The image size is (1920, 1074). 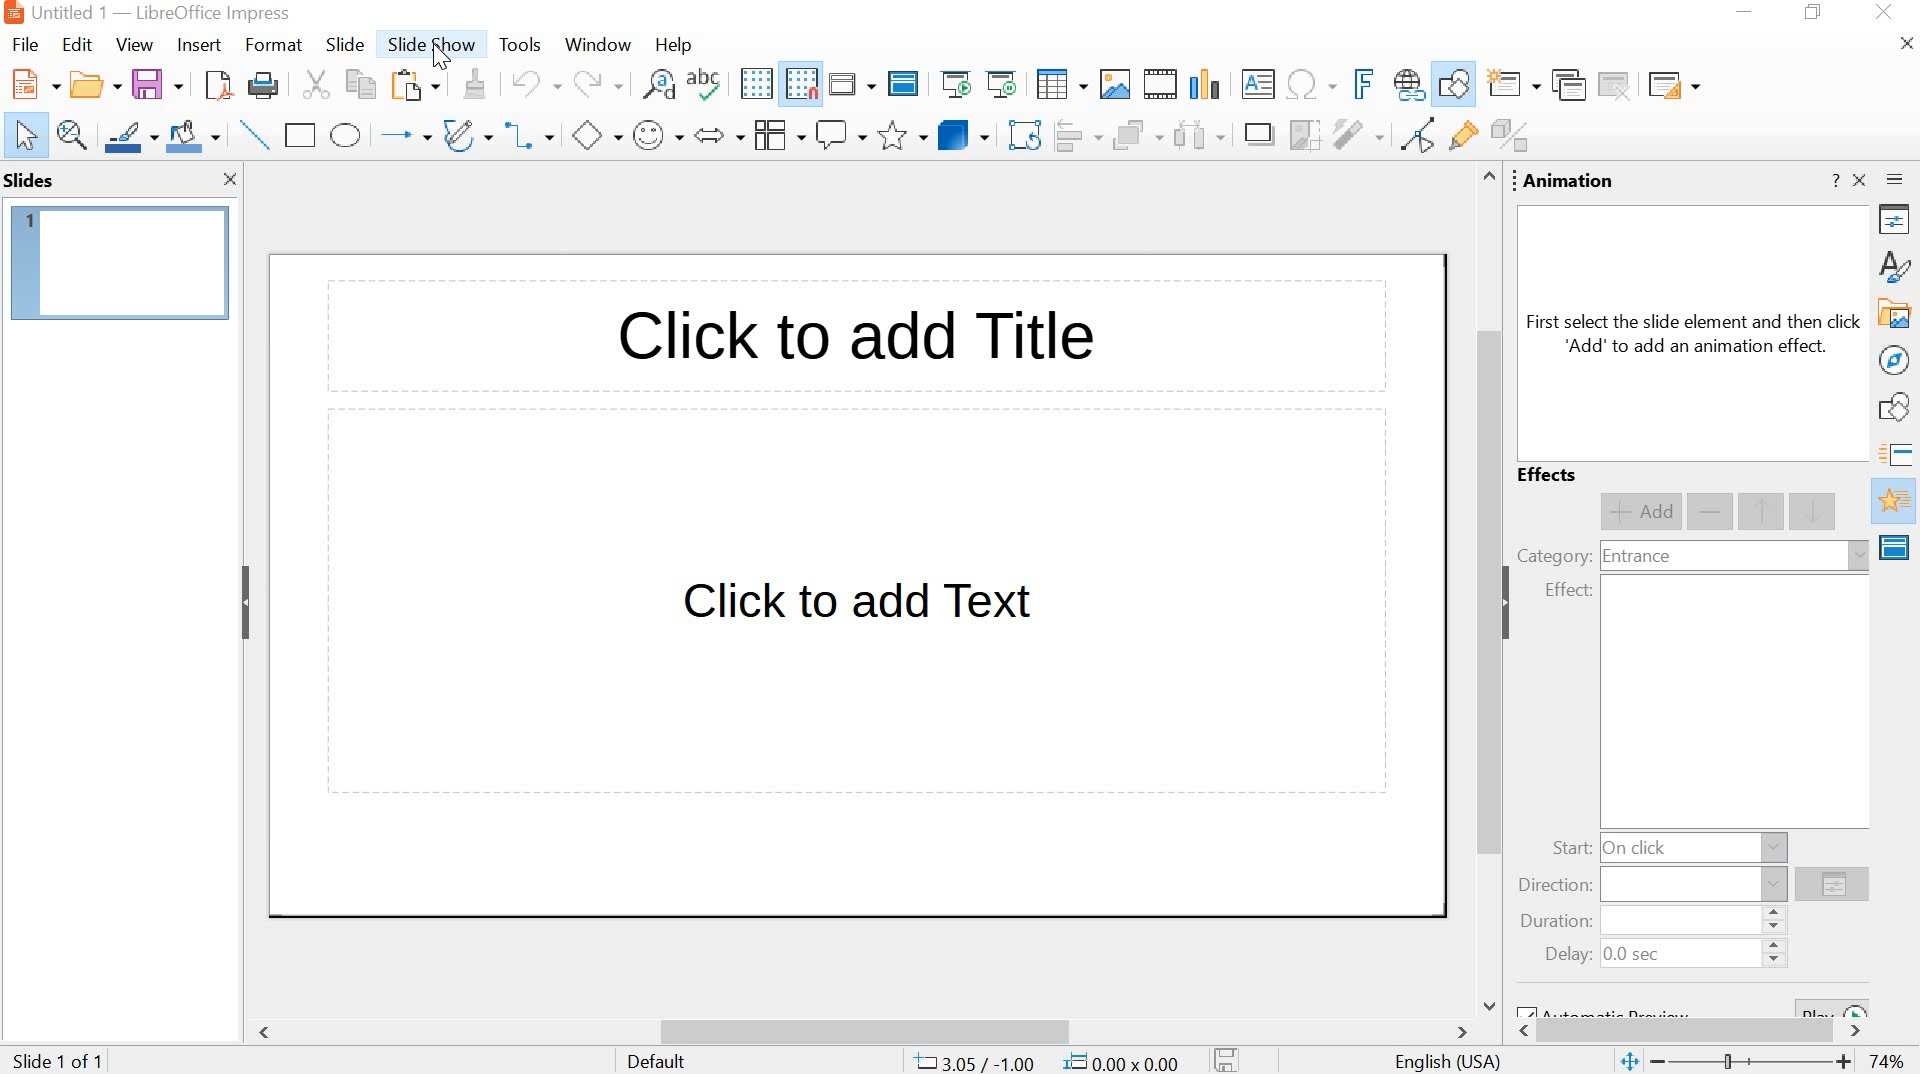 What do you see at coordinates (1660, 1062) in the screenshot?
I see `zoom out` at bounding box center [1660, 1062].